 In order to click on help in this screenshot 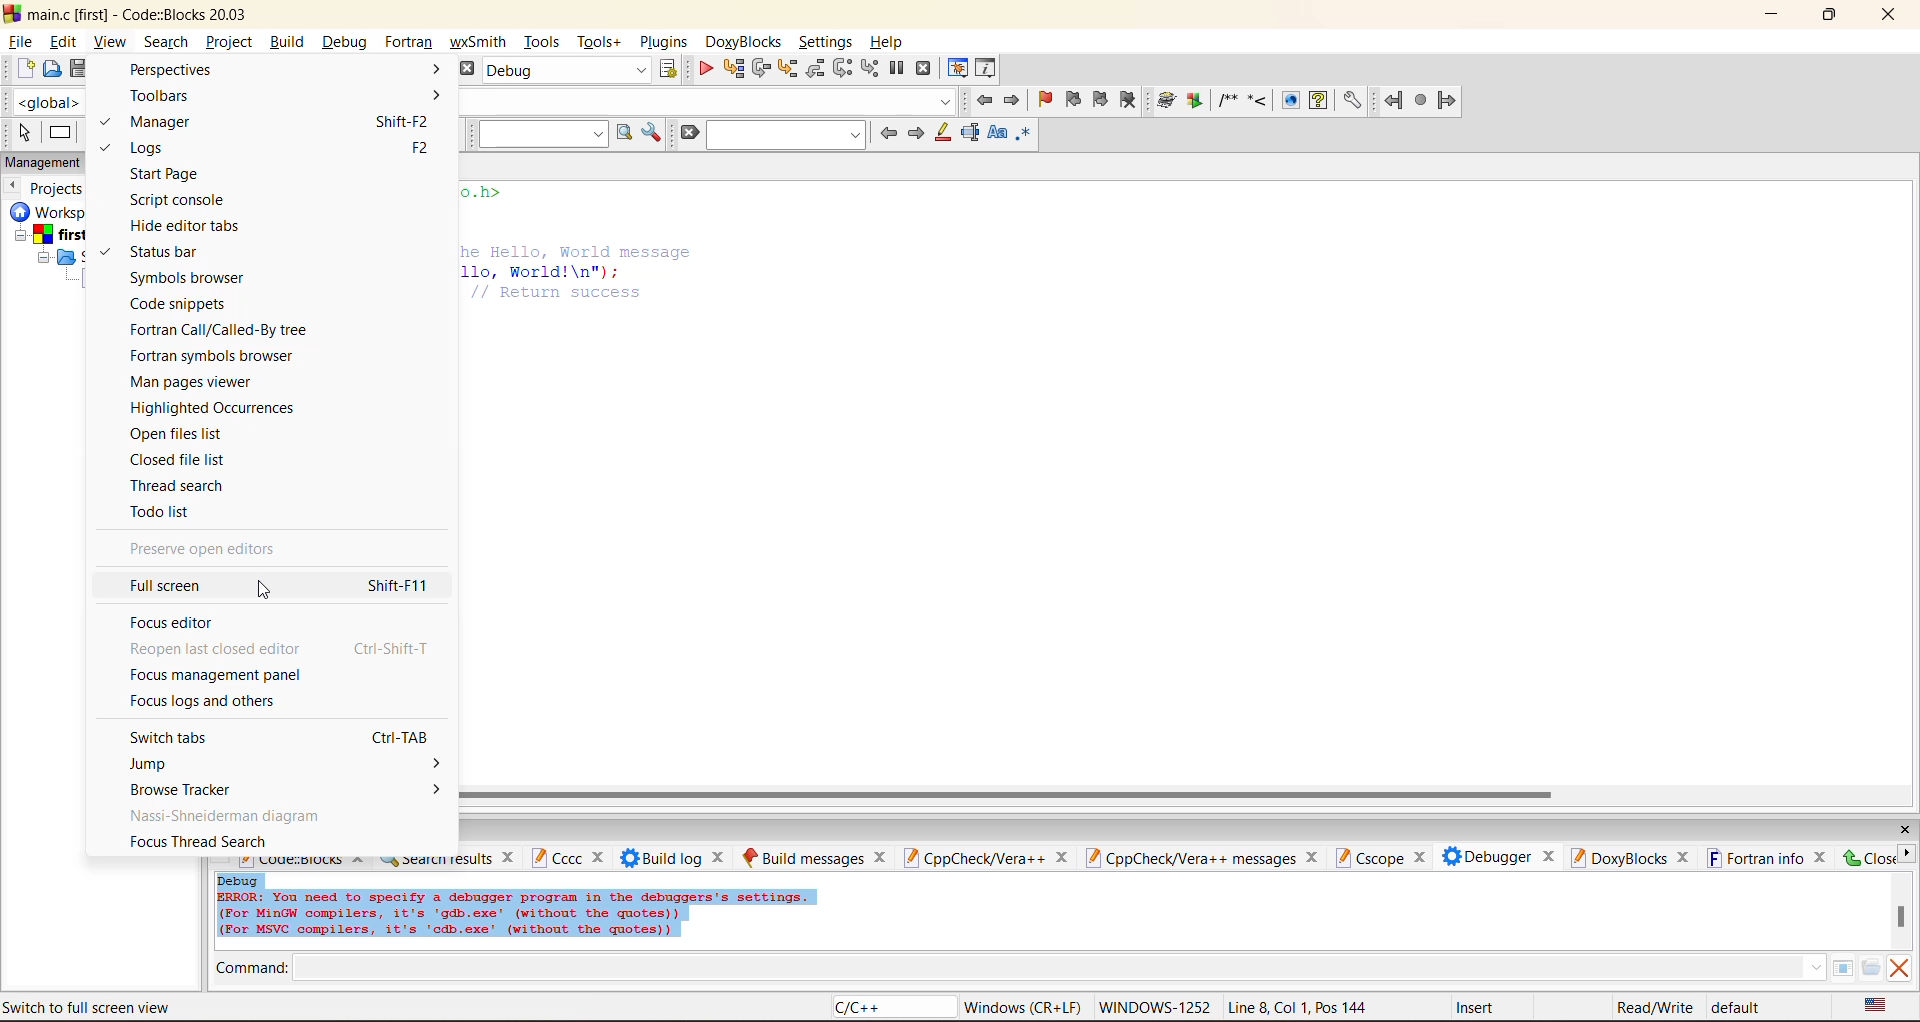, I will do `click(892, 41)`.